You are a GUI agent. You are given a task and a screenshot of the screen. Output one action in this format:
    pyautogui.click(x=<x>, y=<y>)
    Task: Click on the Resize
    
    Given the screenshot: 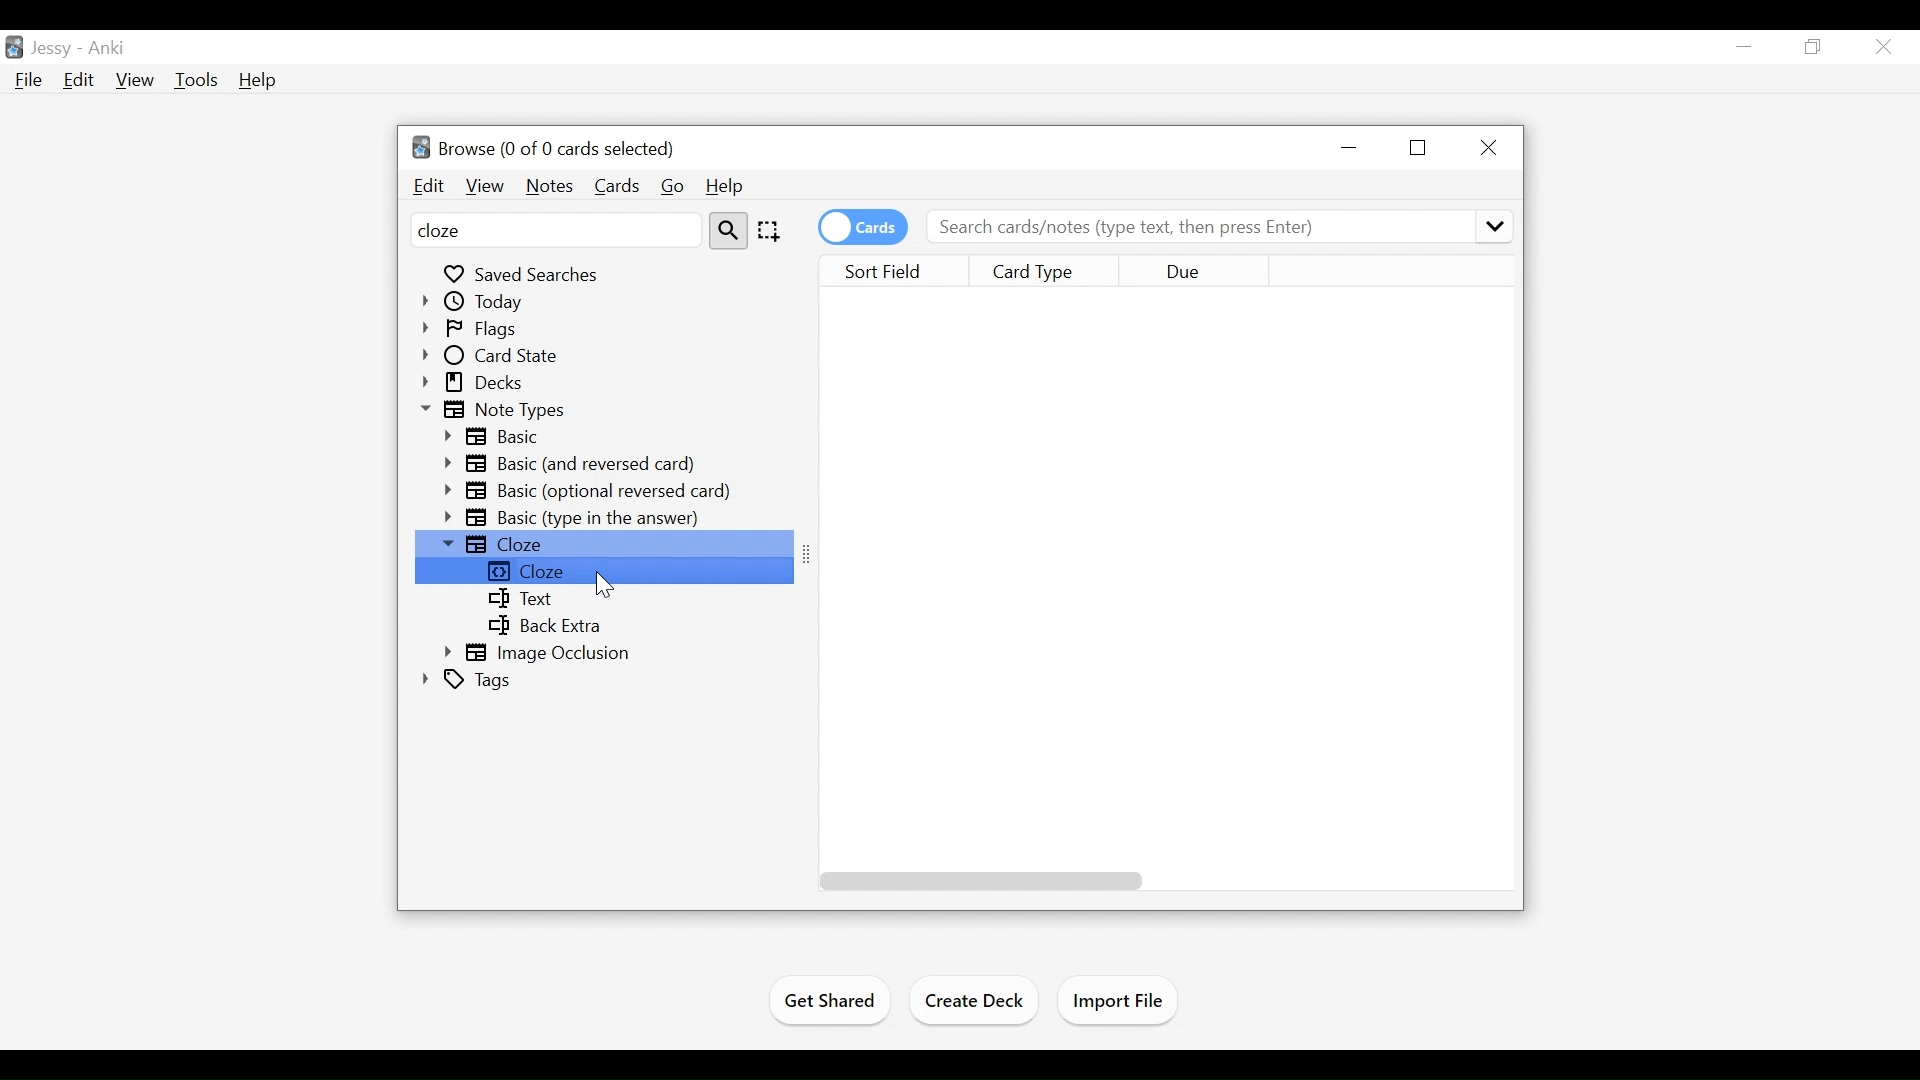 What is the action you would take?
    pyautogui.click(x=811, y=555)
    